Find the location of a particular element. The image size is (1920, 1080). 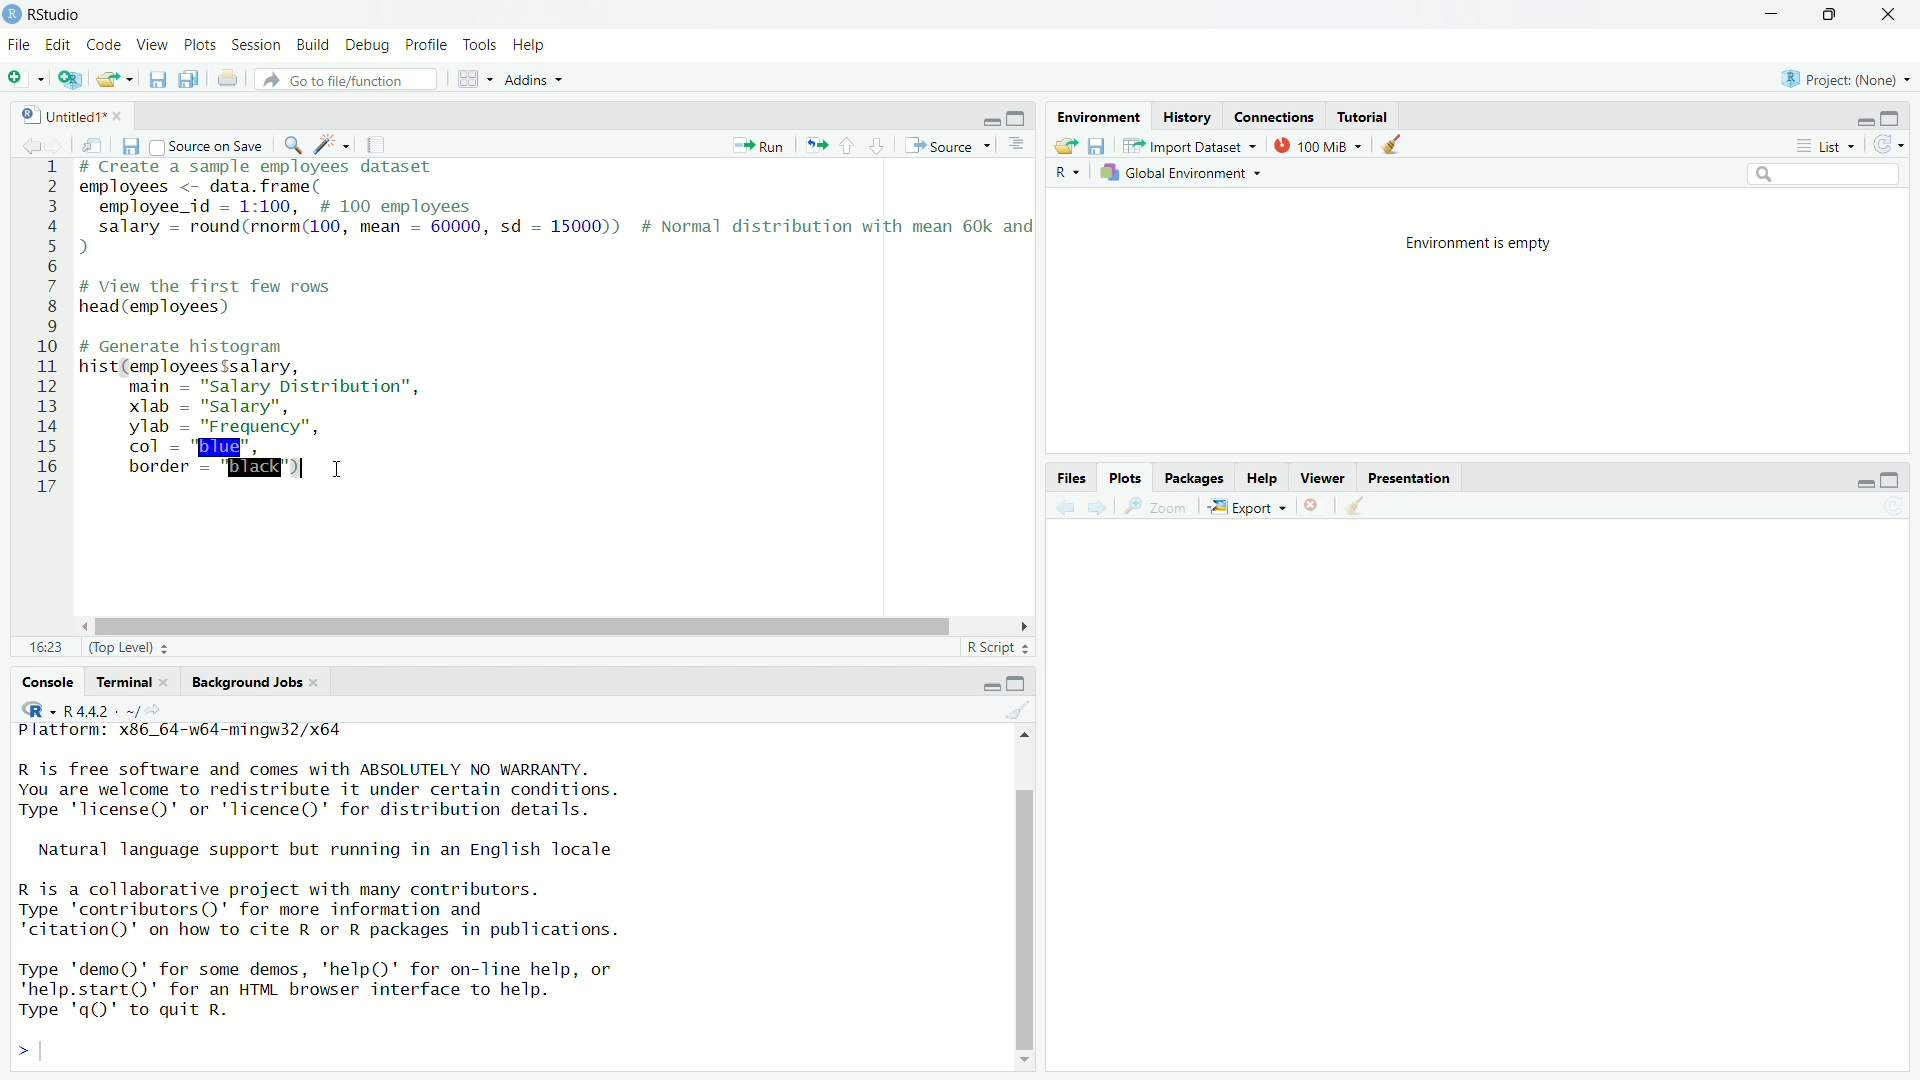

R is located at coordinates (1068, 173).